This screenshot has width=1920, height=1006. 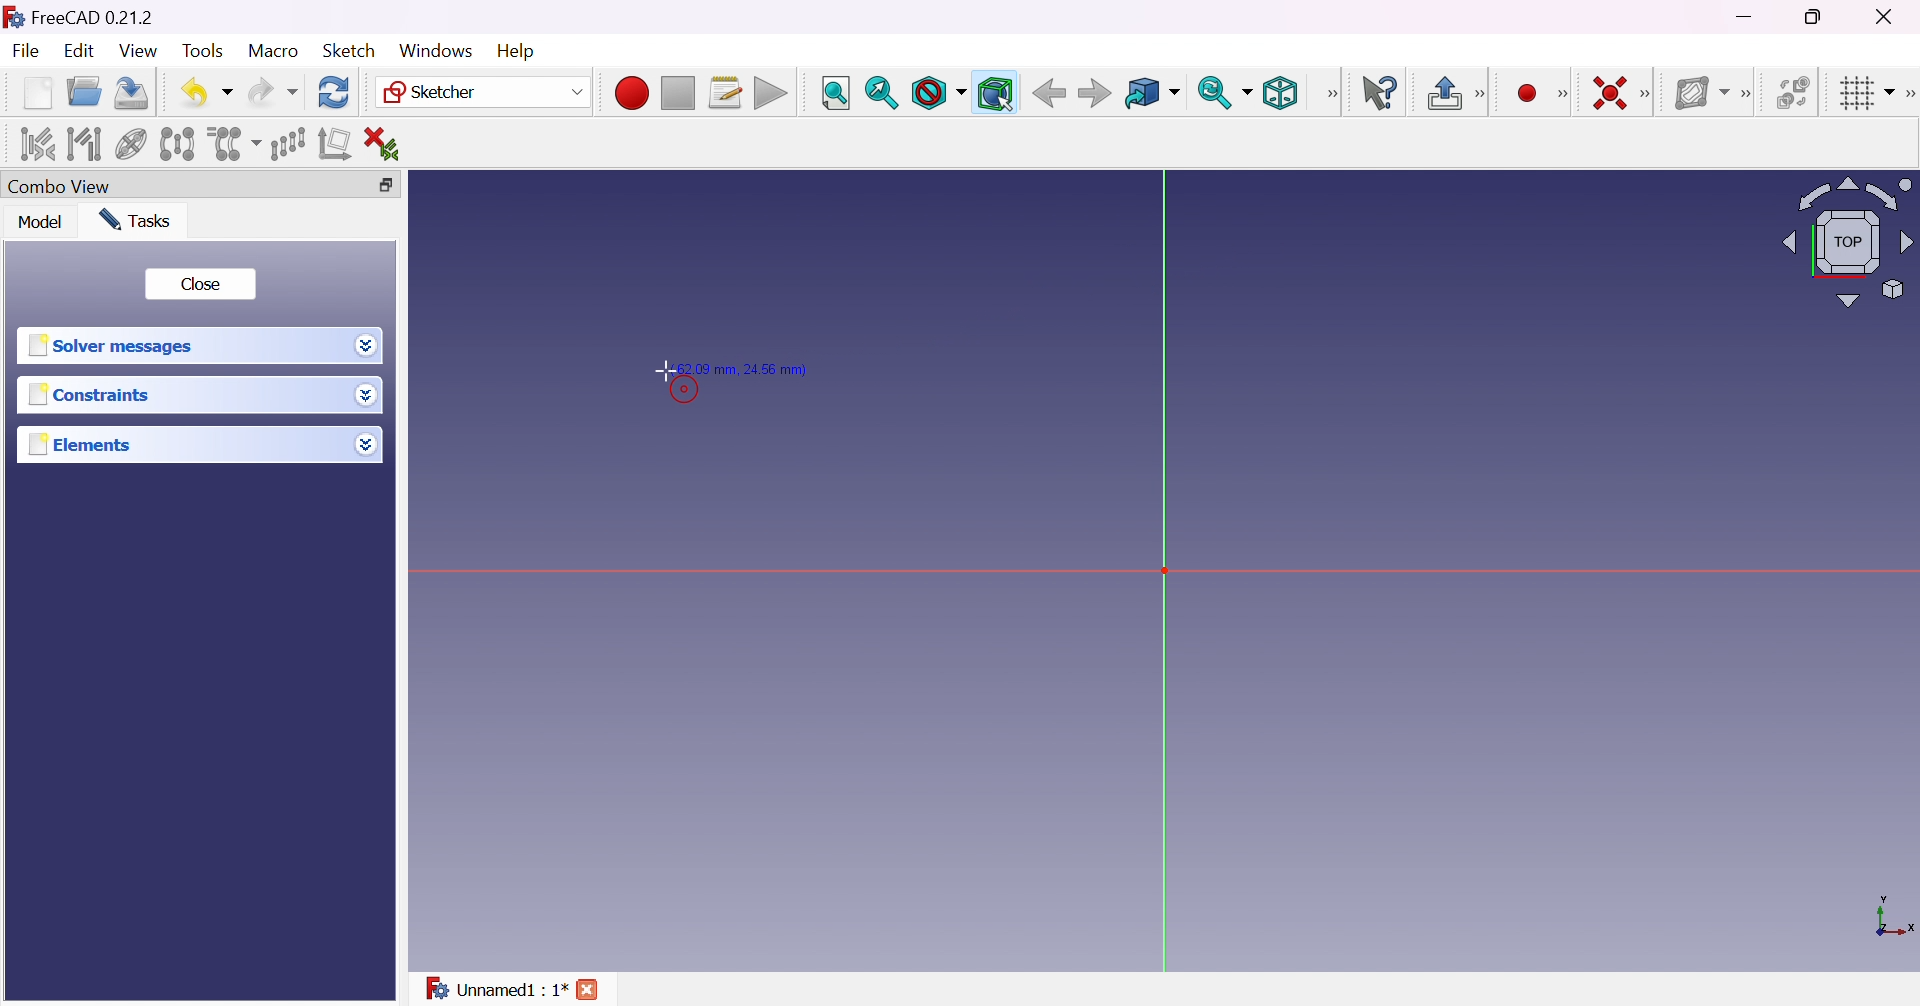 What do you see at coordinates (631, 90) in the screenshot?
I see `Macro recording...` at bounding box center [631, 90].